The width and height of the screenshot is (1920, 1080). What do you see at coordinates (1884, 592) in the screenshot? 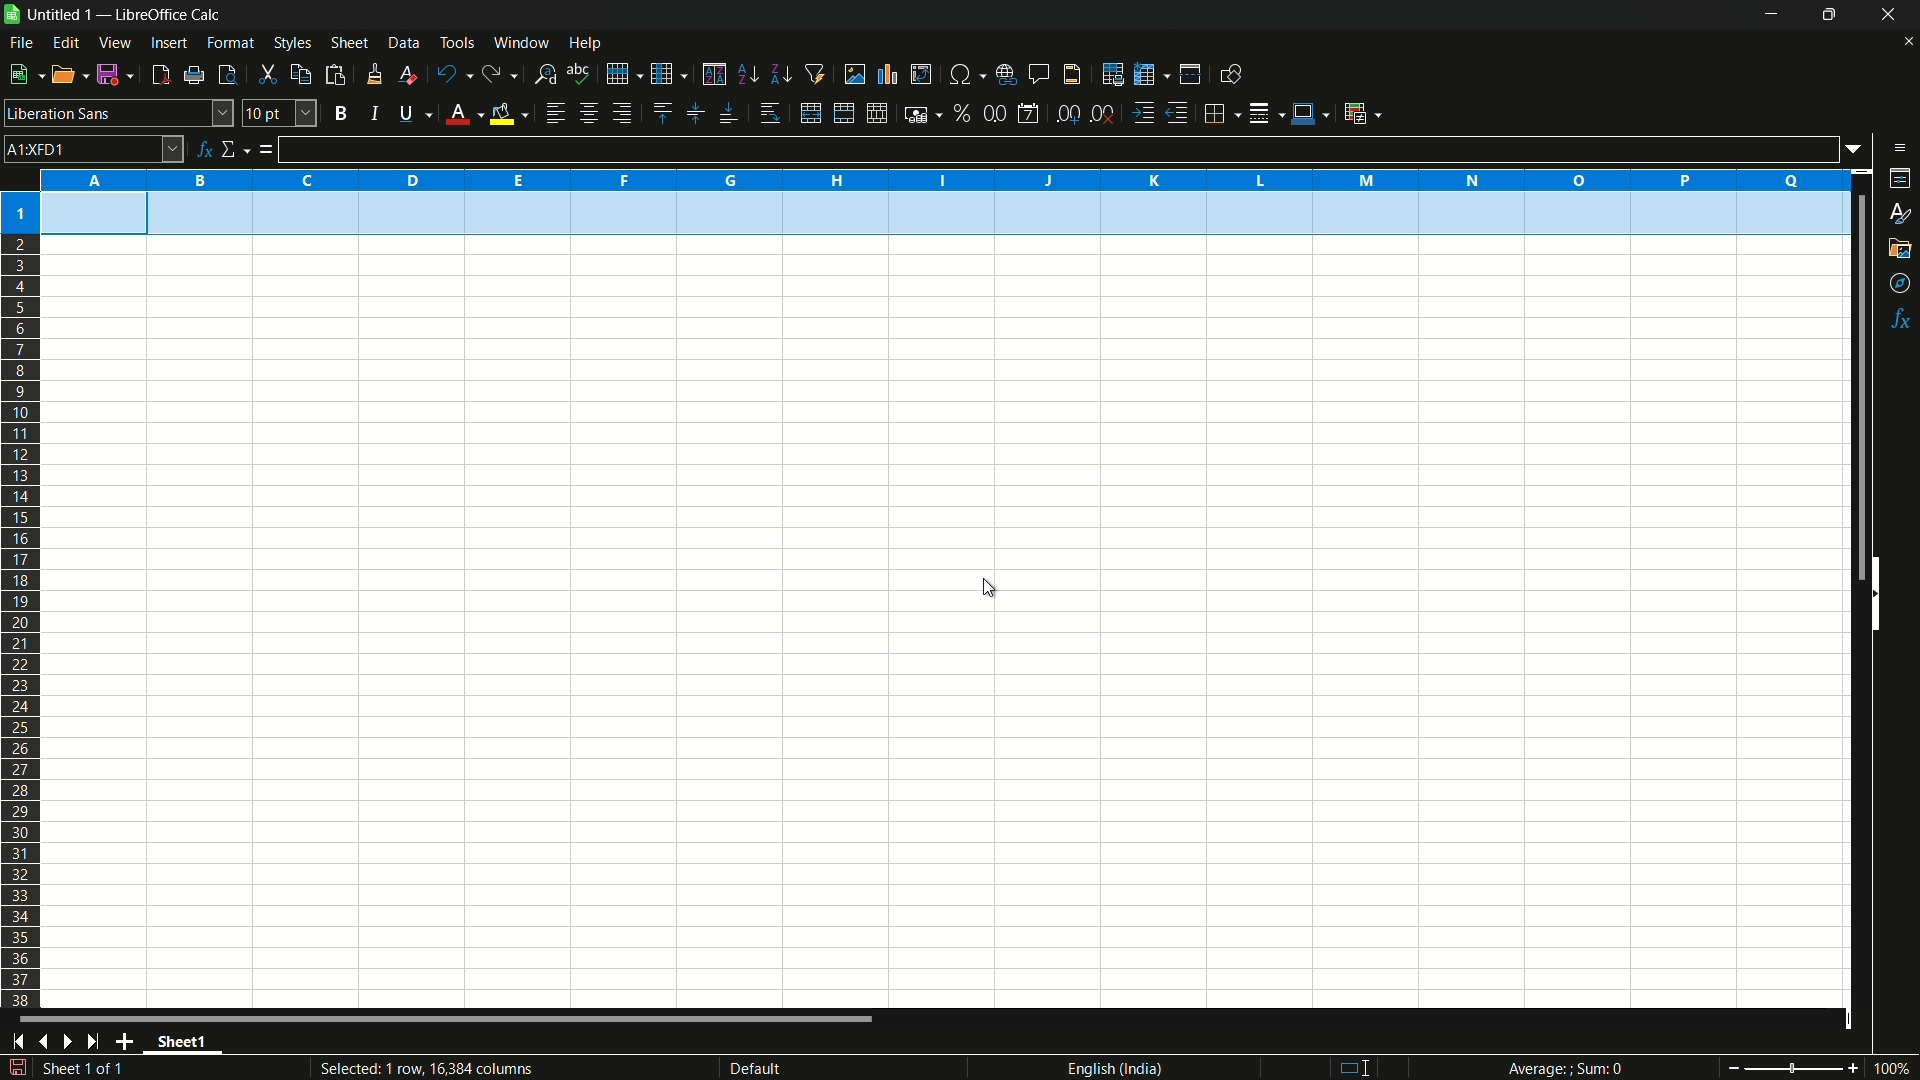
I see `hide sidebar` at bounding box center [1884, 592].